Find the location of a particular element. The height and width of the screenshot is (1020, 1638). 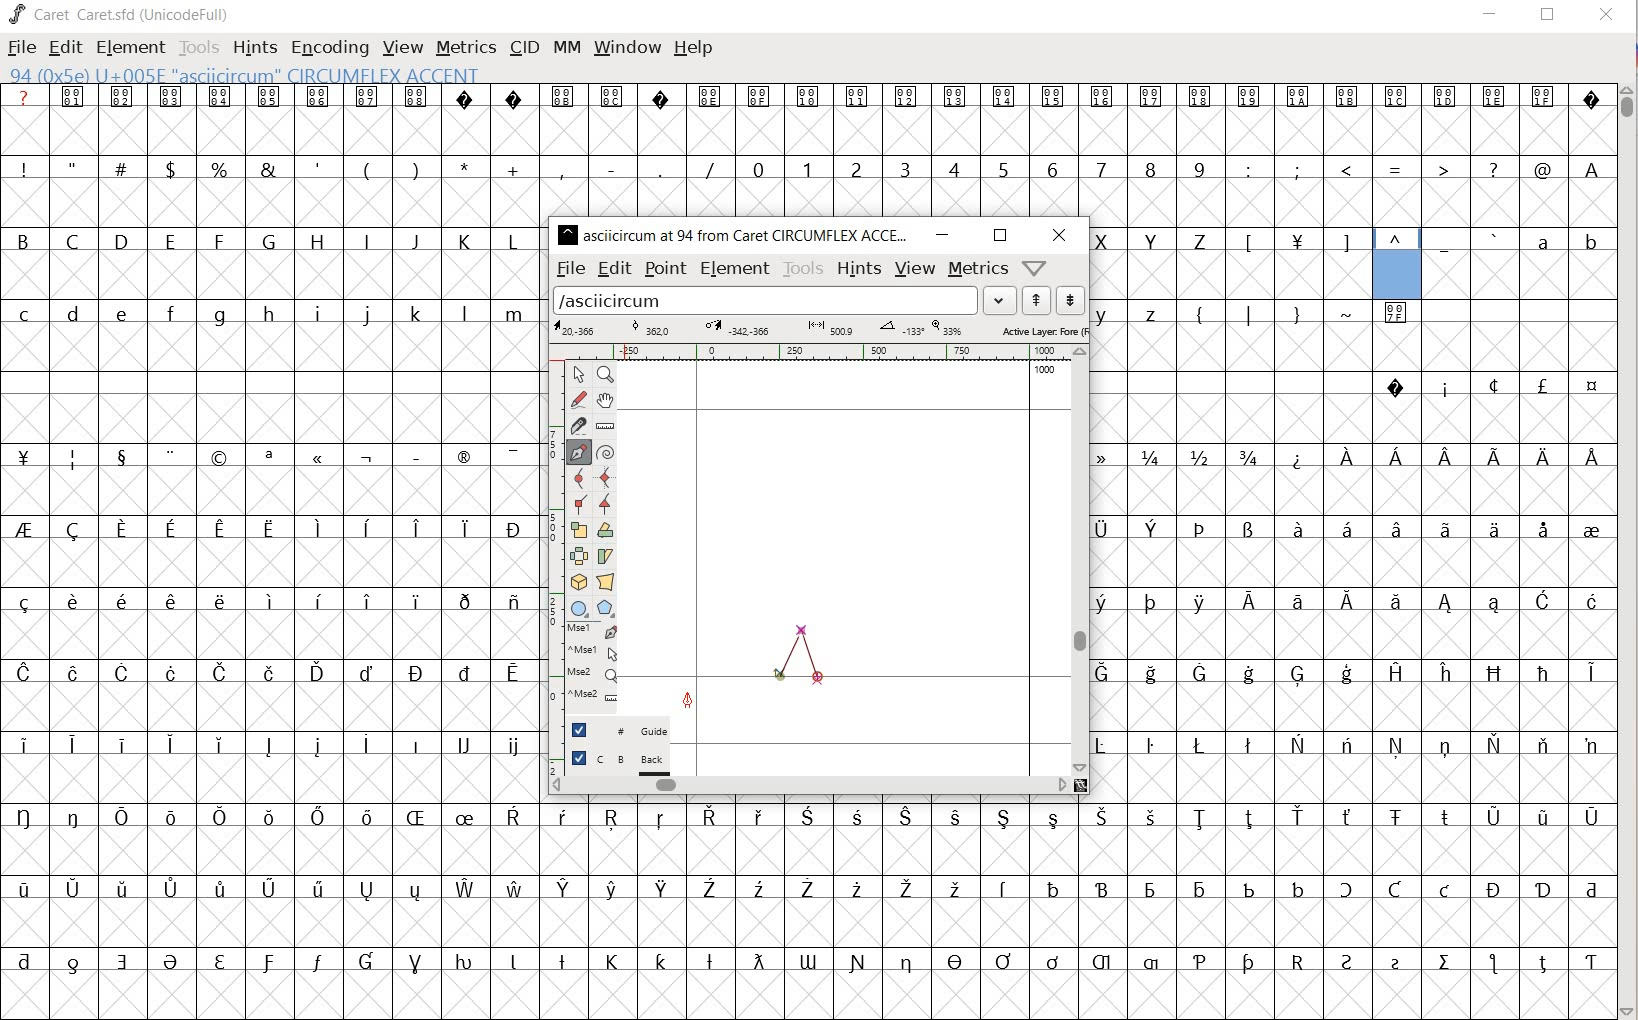

TOOLS is located at coordinates (199, 47).